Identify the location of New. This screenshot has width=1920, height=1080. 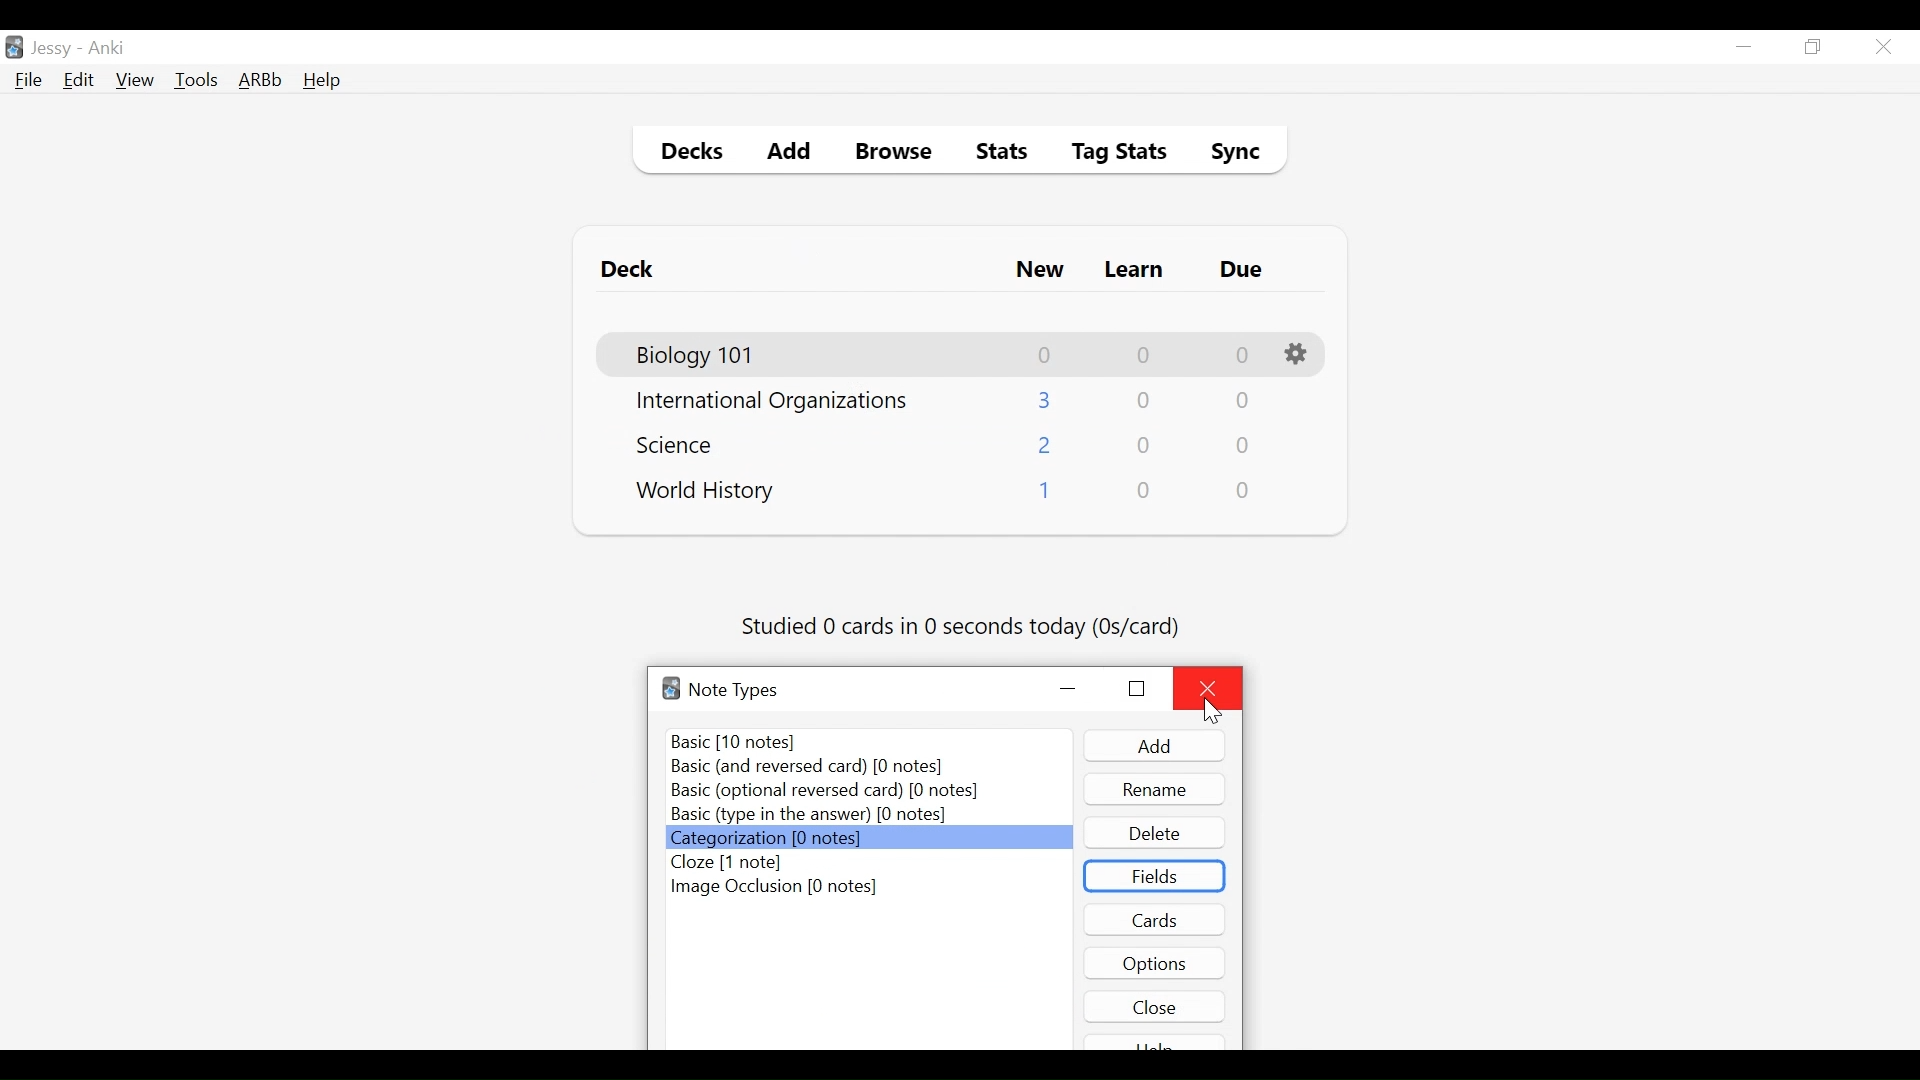
(1040, 272).